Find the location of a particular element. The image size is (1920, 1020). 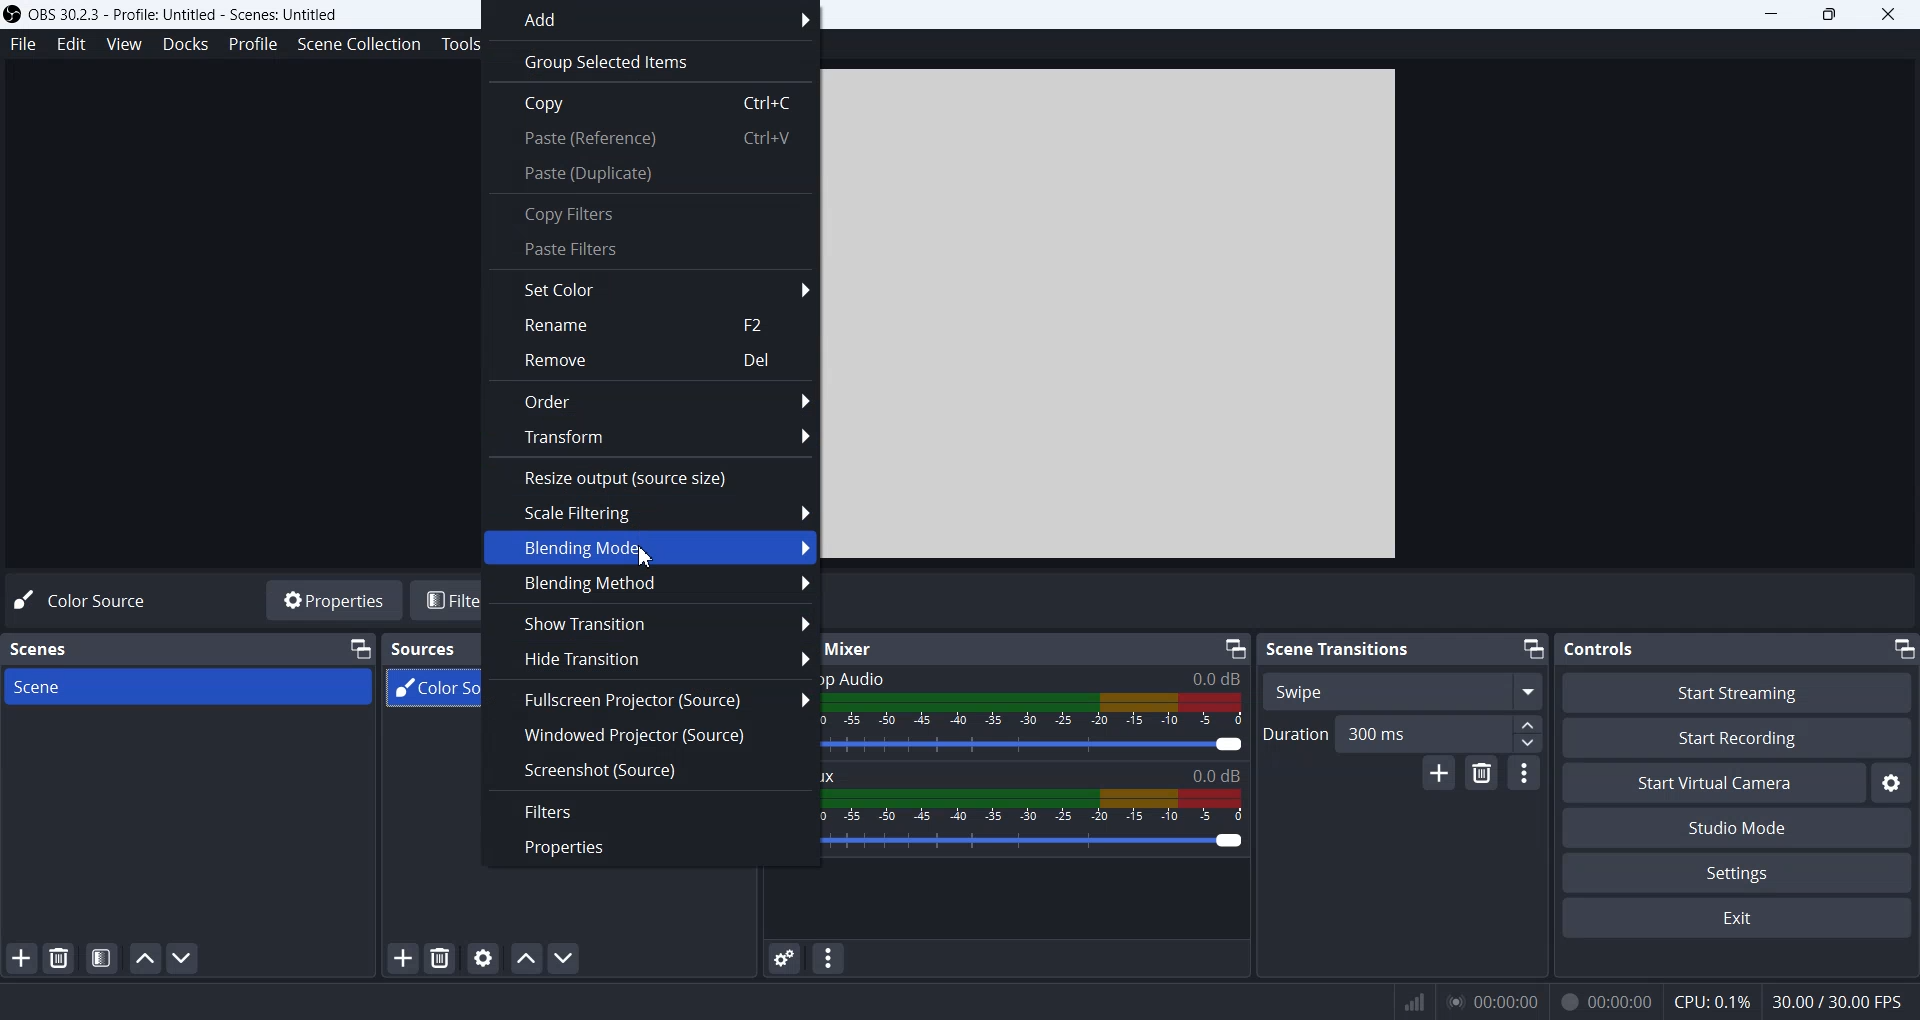

Scale Filtering is located at coordinates (650, 512).